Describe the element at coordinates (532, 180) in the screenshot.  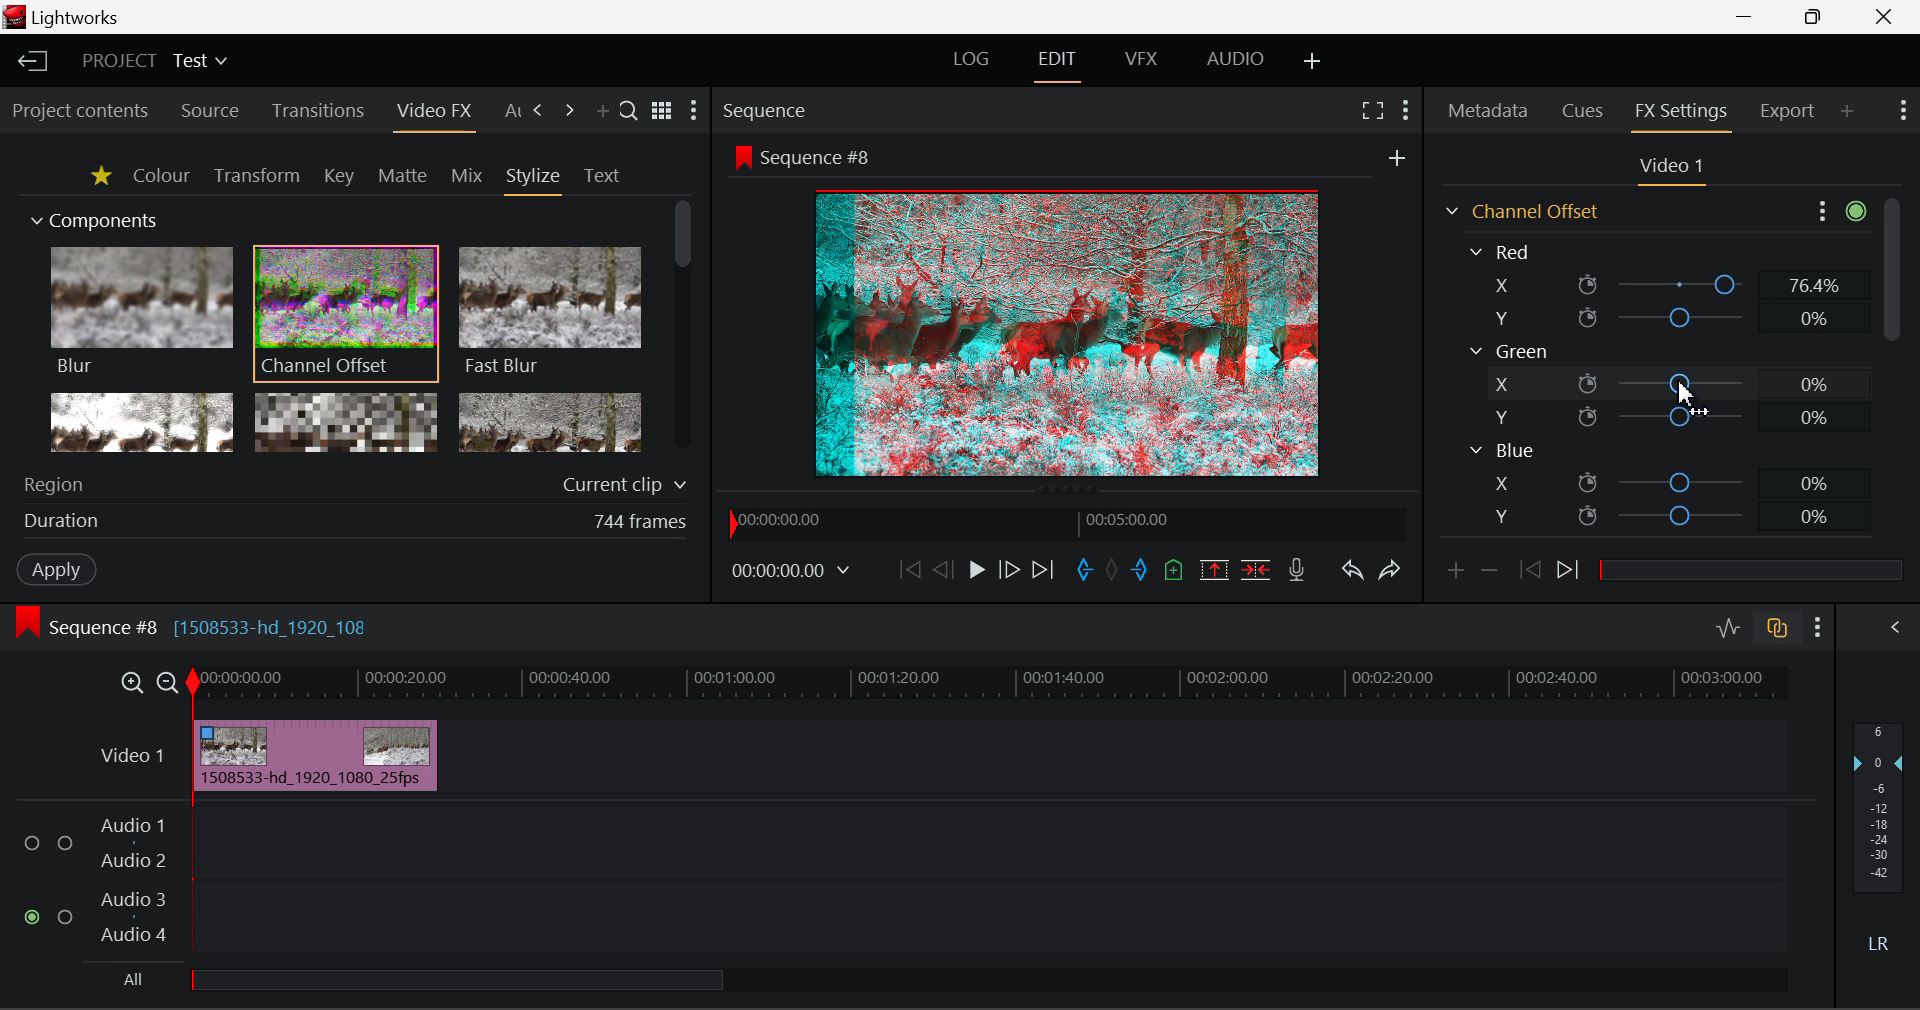
I see `Stylize Tab Open` at that location.